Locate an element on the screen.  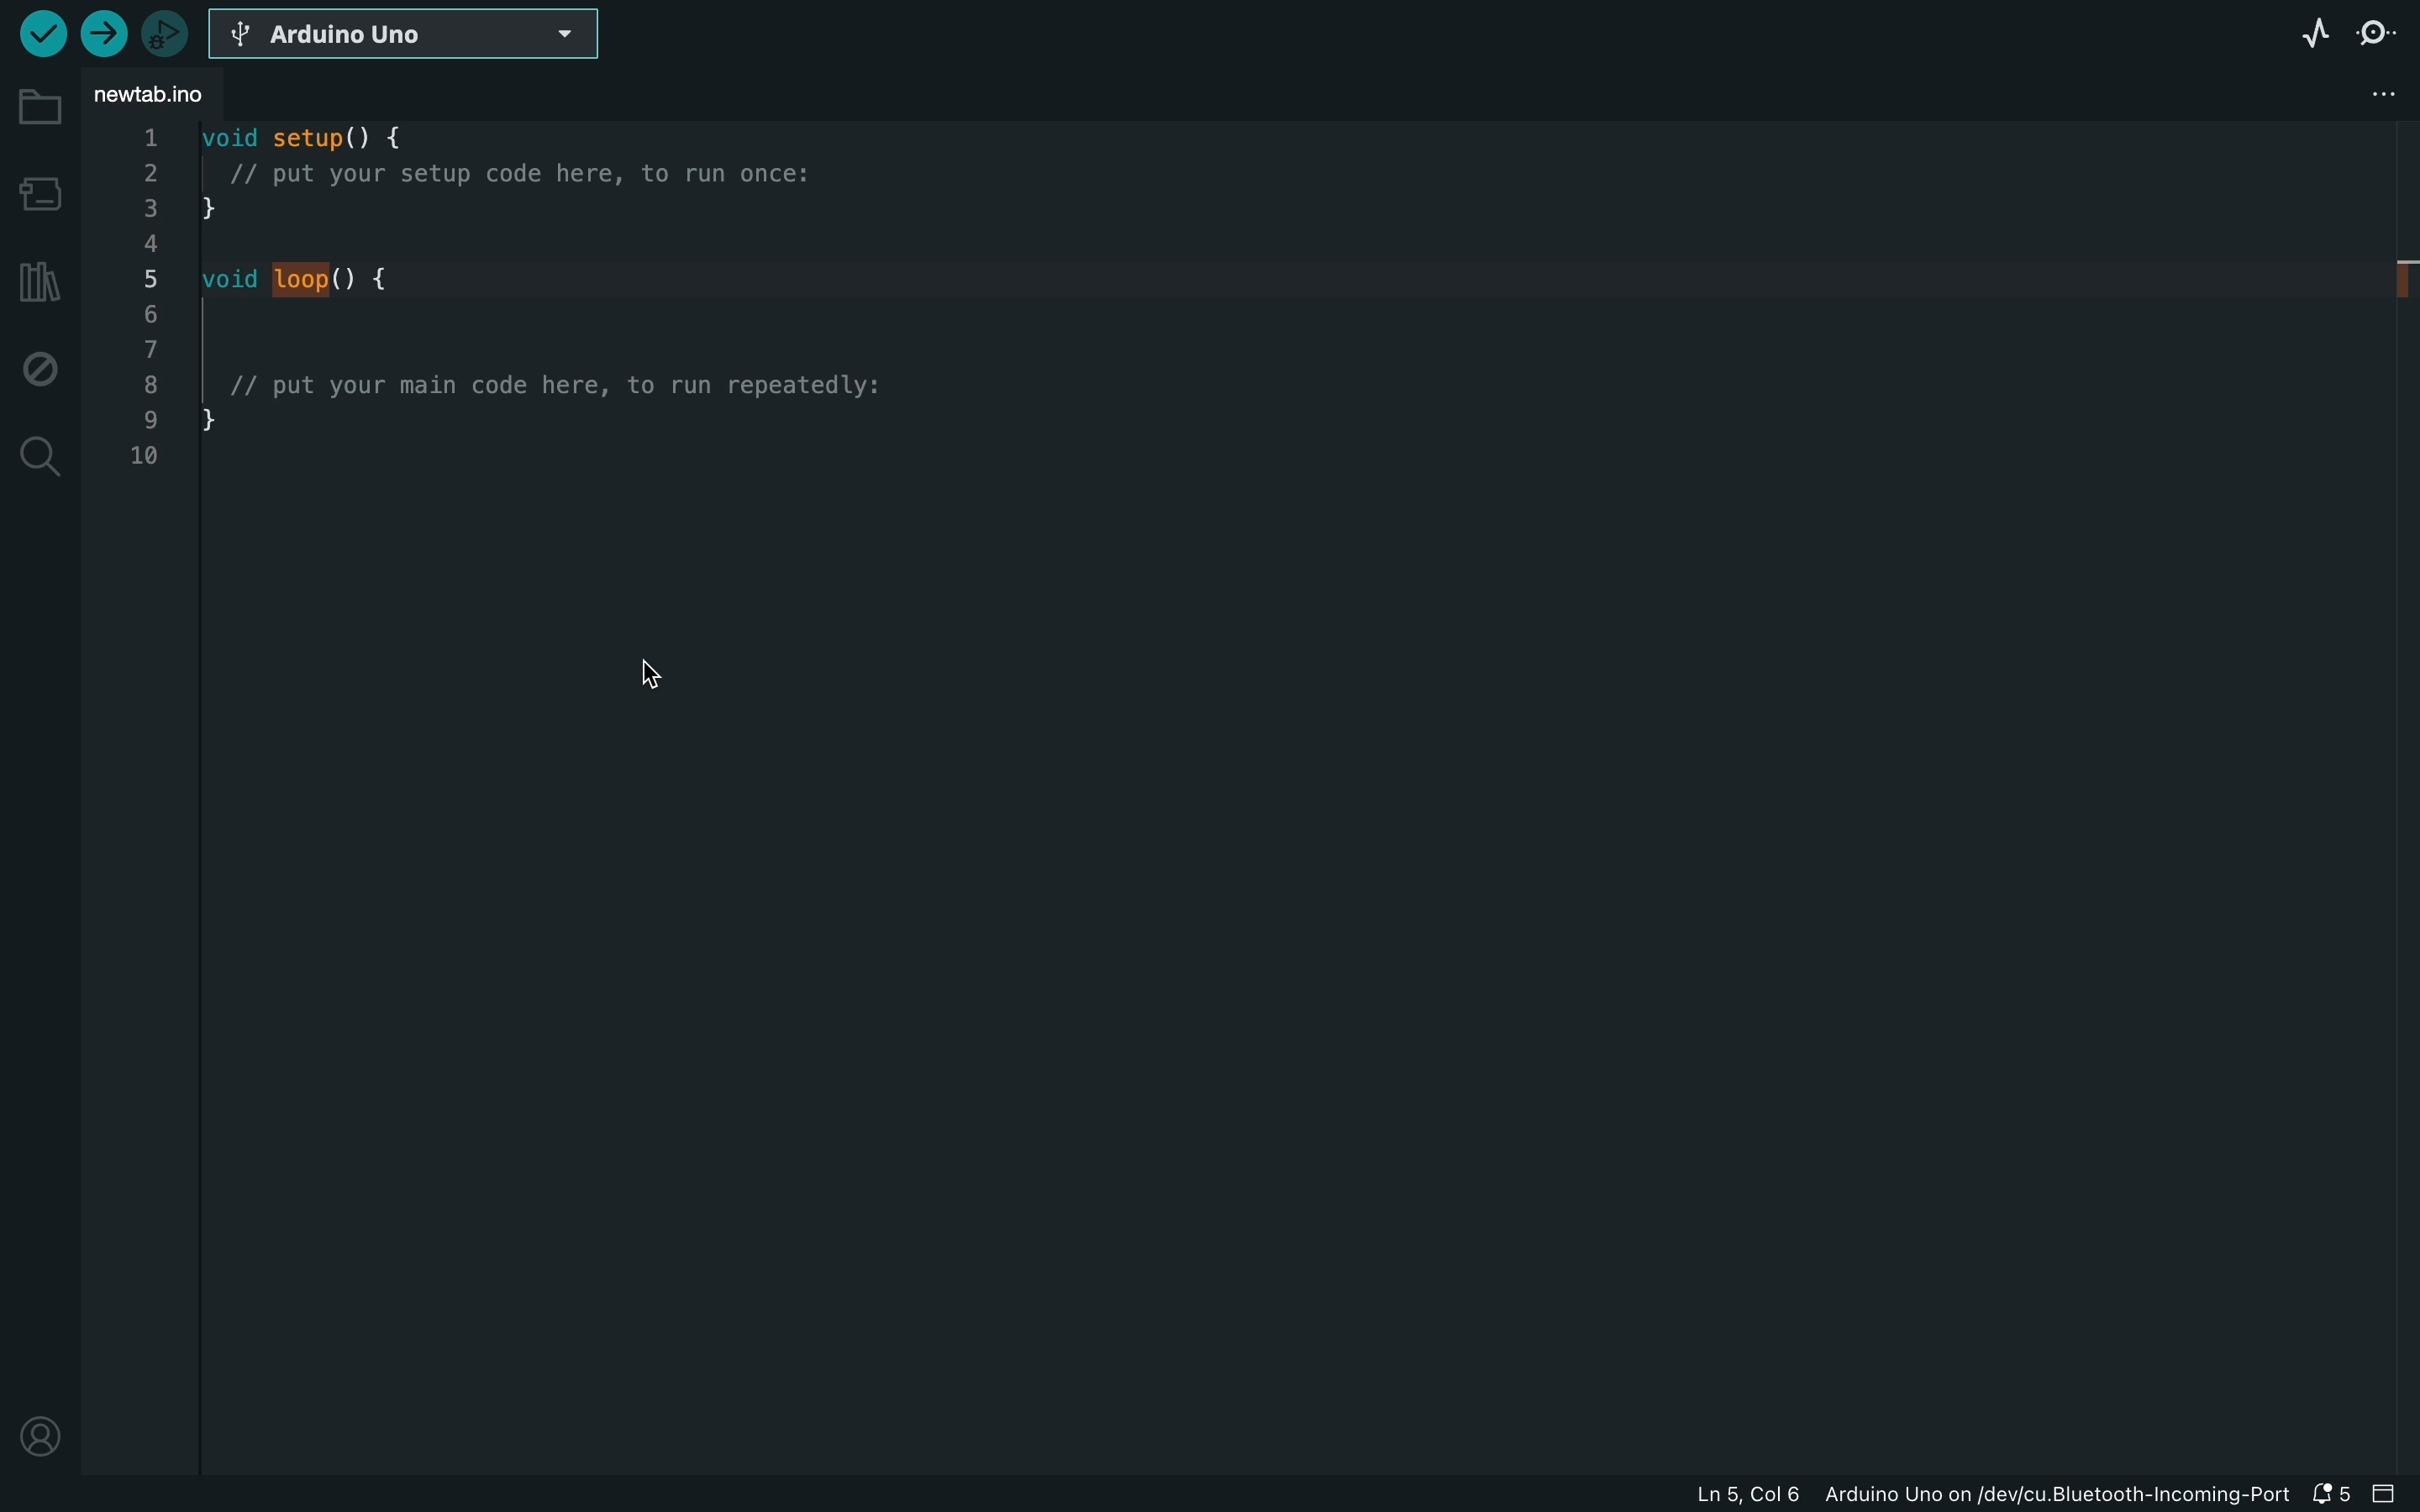
folder is located at coordinates (38, 107).